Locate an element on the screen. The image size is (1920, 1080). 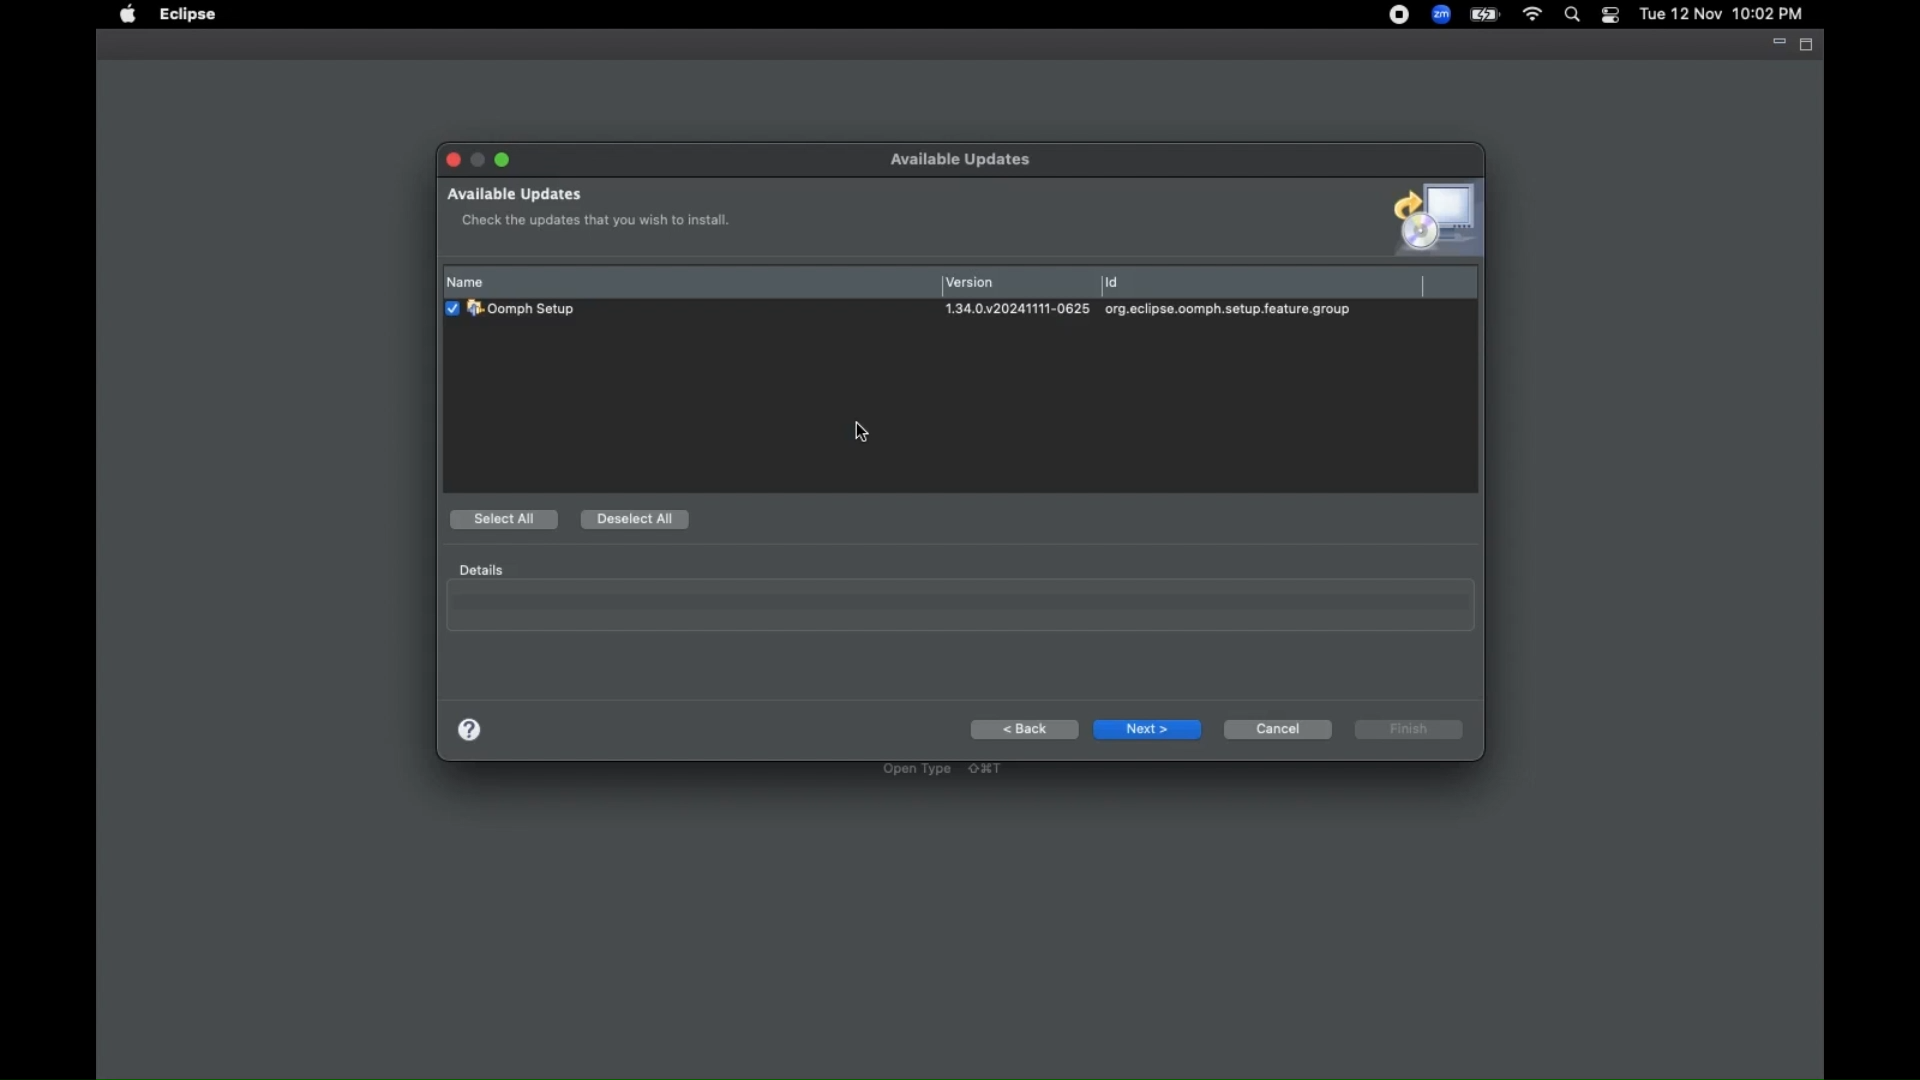
Check the updates you wish to Install is located at coordinates (598, 218).